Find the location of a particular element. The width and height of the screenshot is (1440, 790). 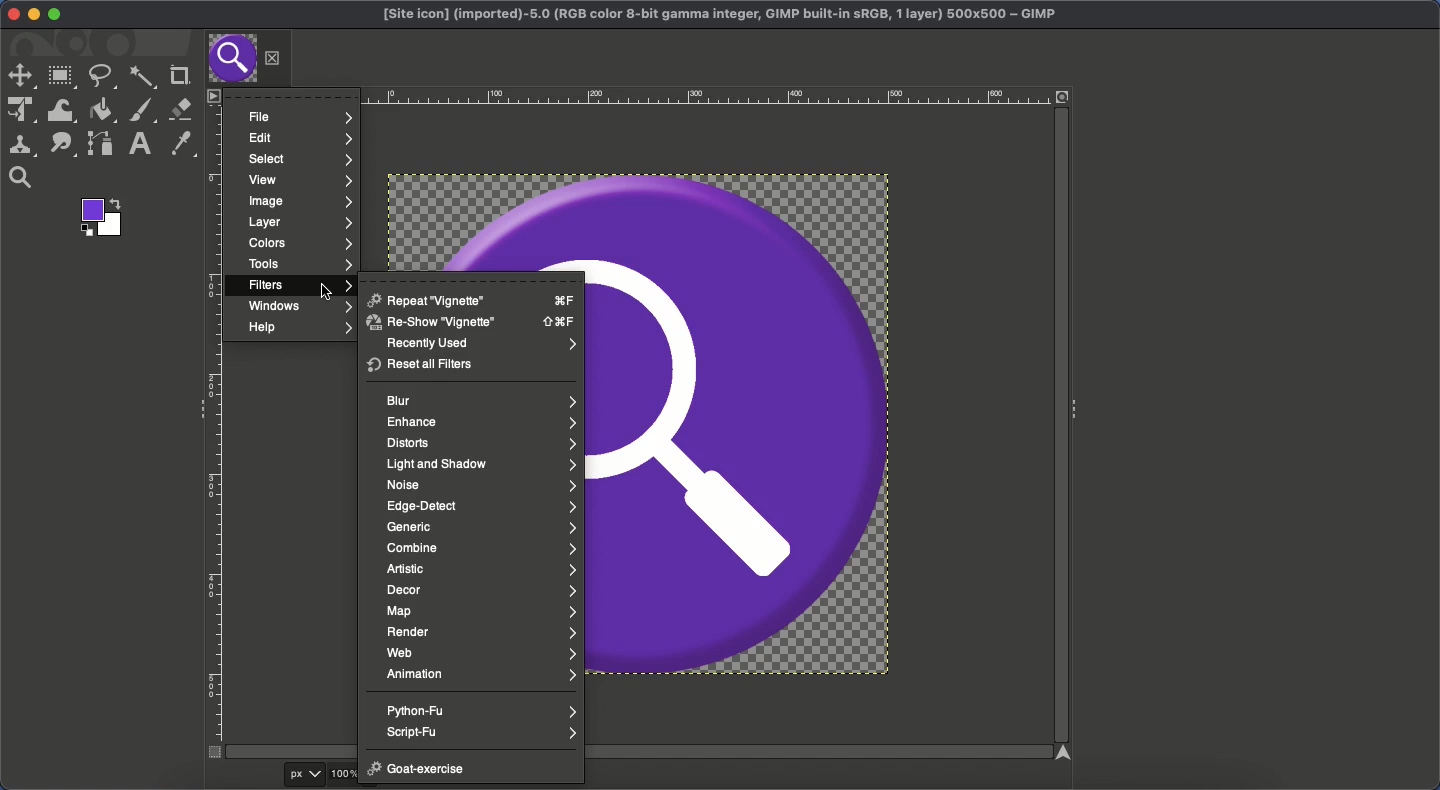

Repeat vignette is located at coordinates (473, 299).